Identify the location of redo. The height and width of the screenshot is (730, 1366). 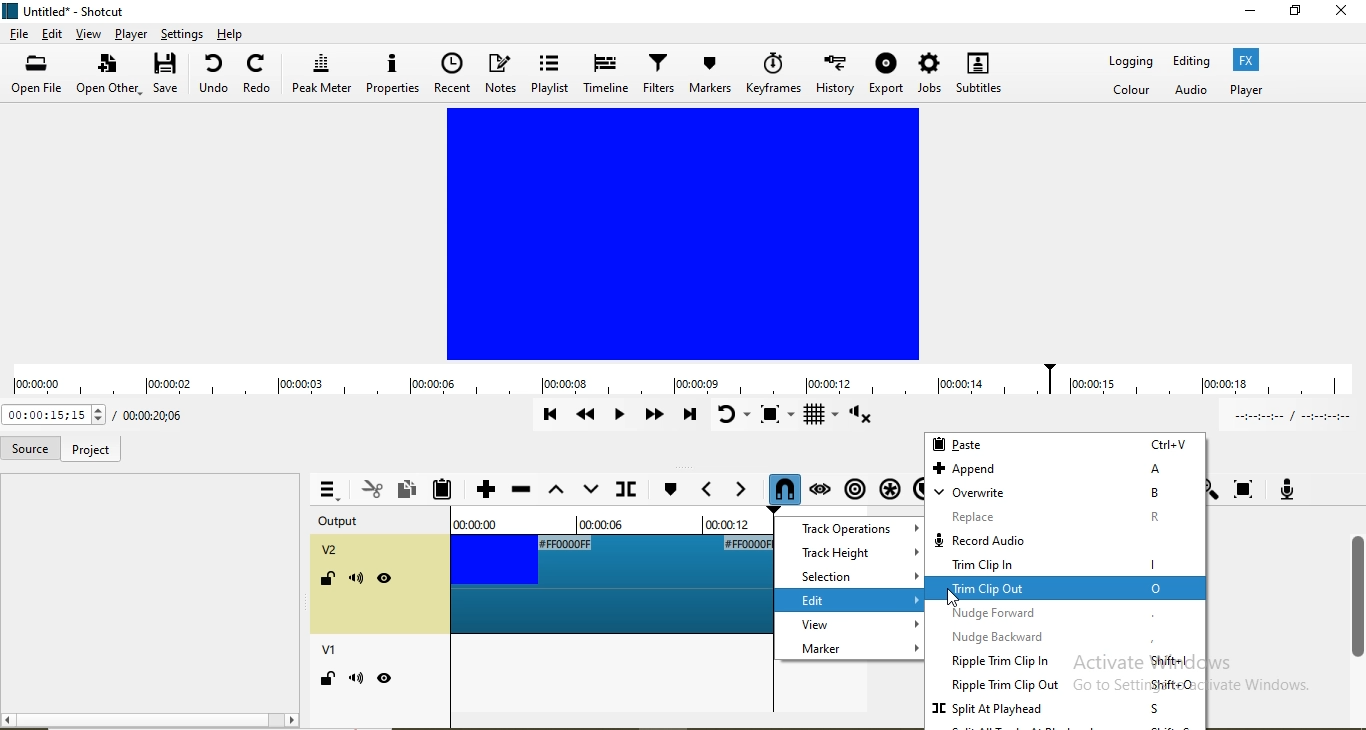
(258, 77).